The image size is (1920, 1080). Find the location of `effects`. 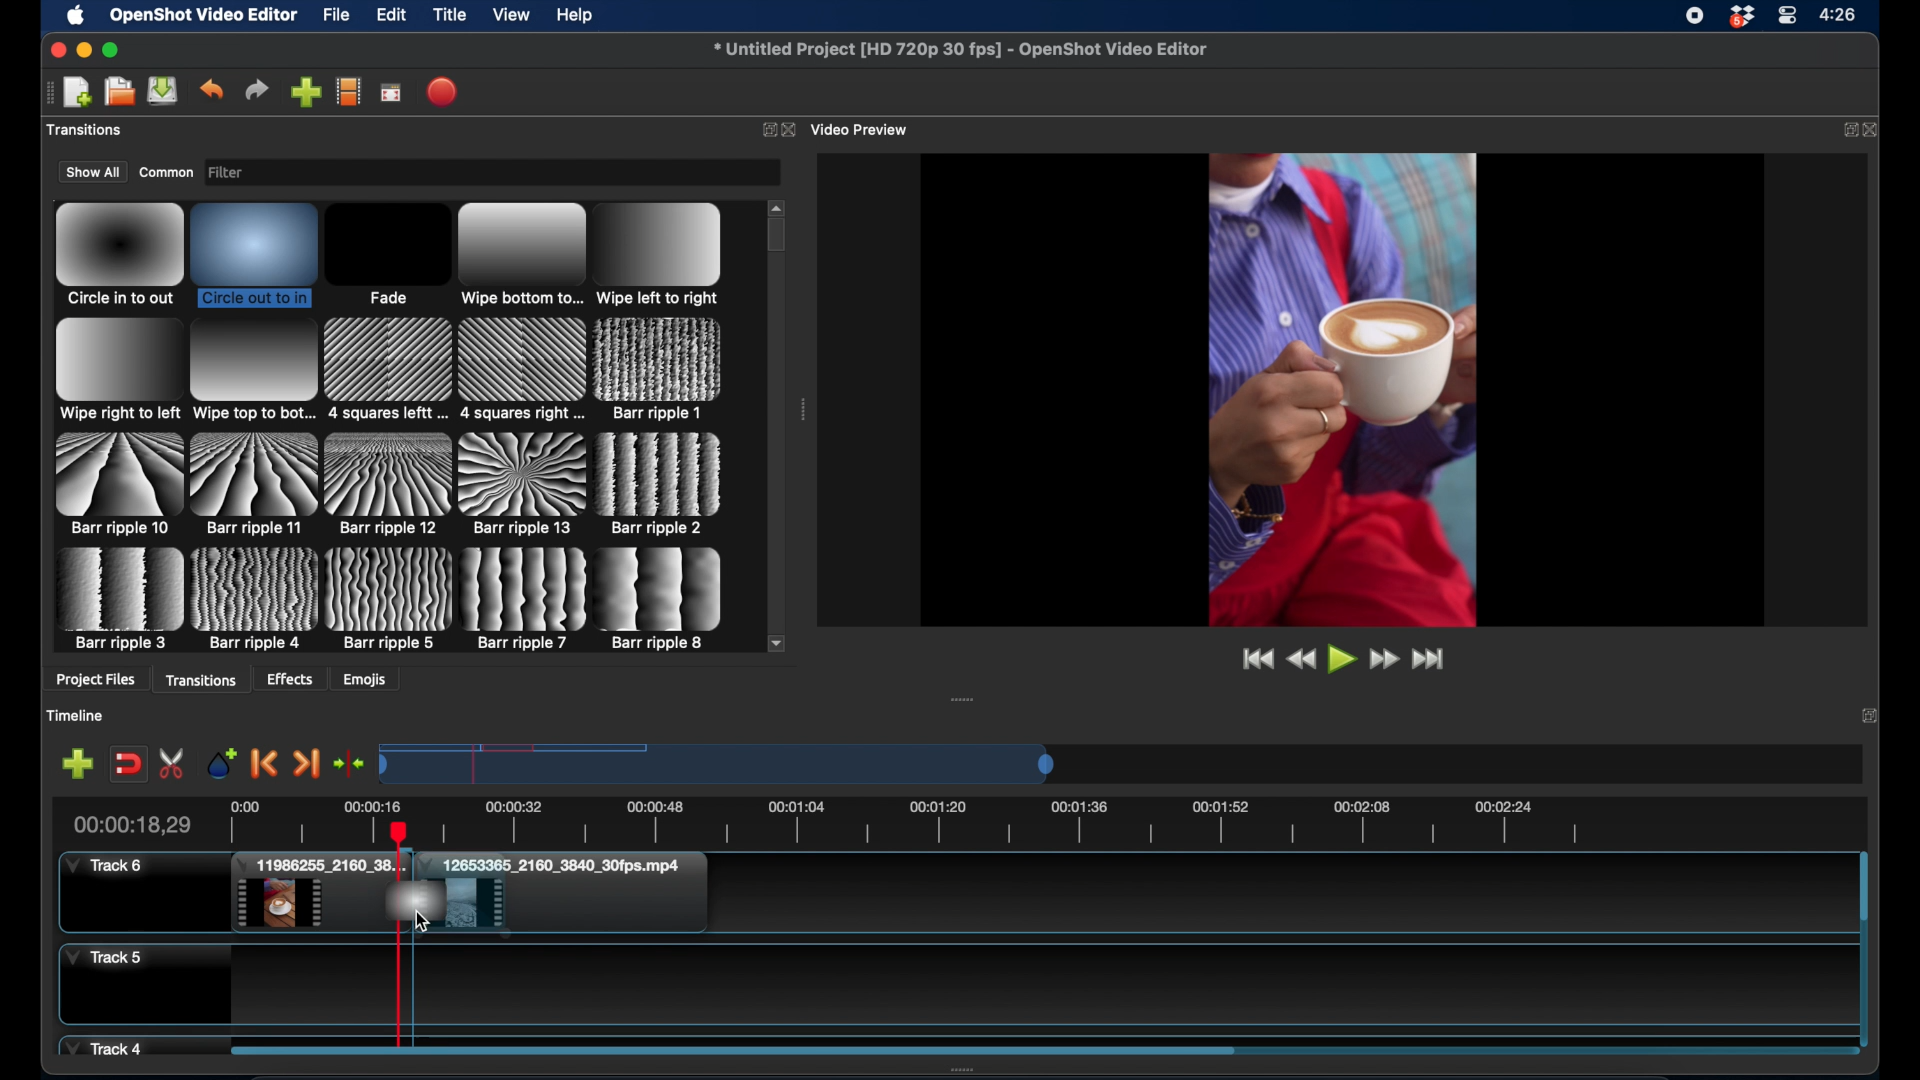

effects is located at coordinates (291, 679).